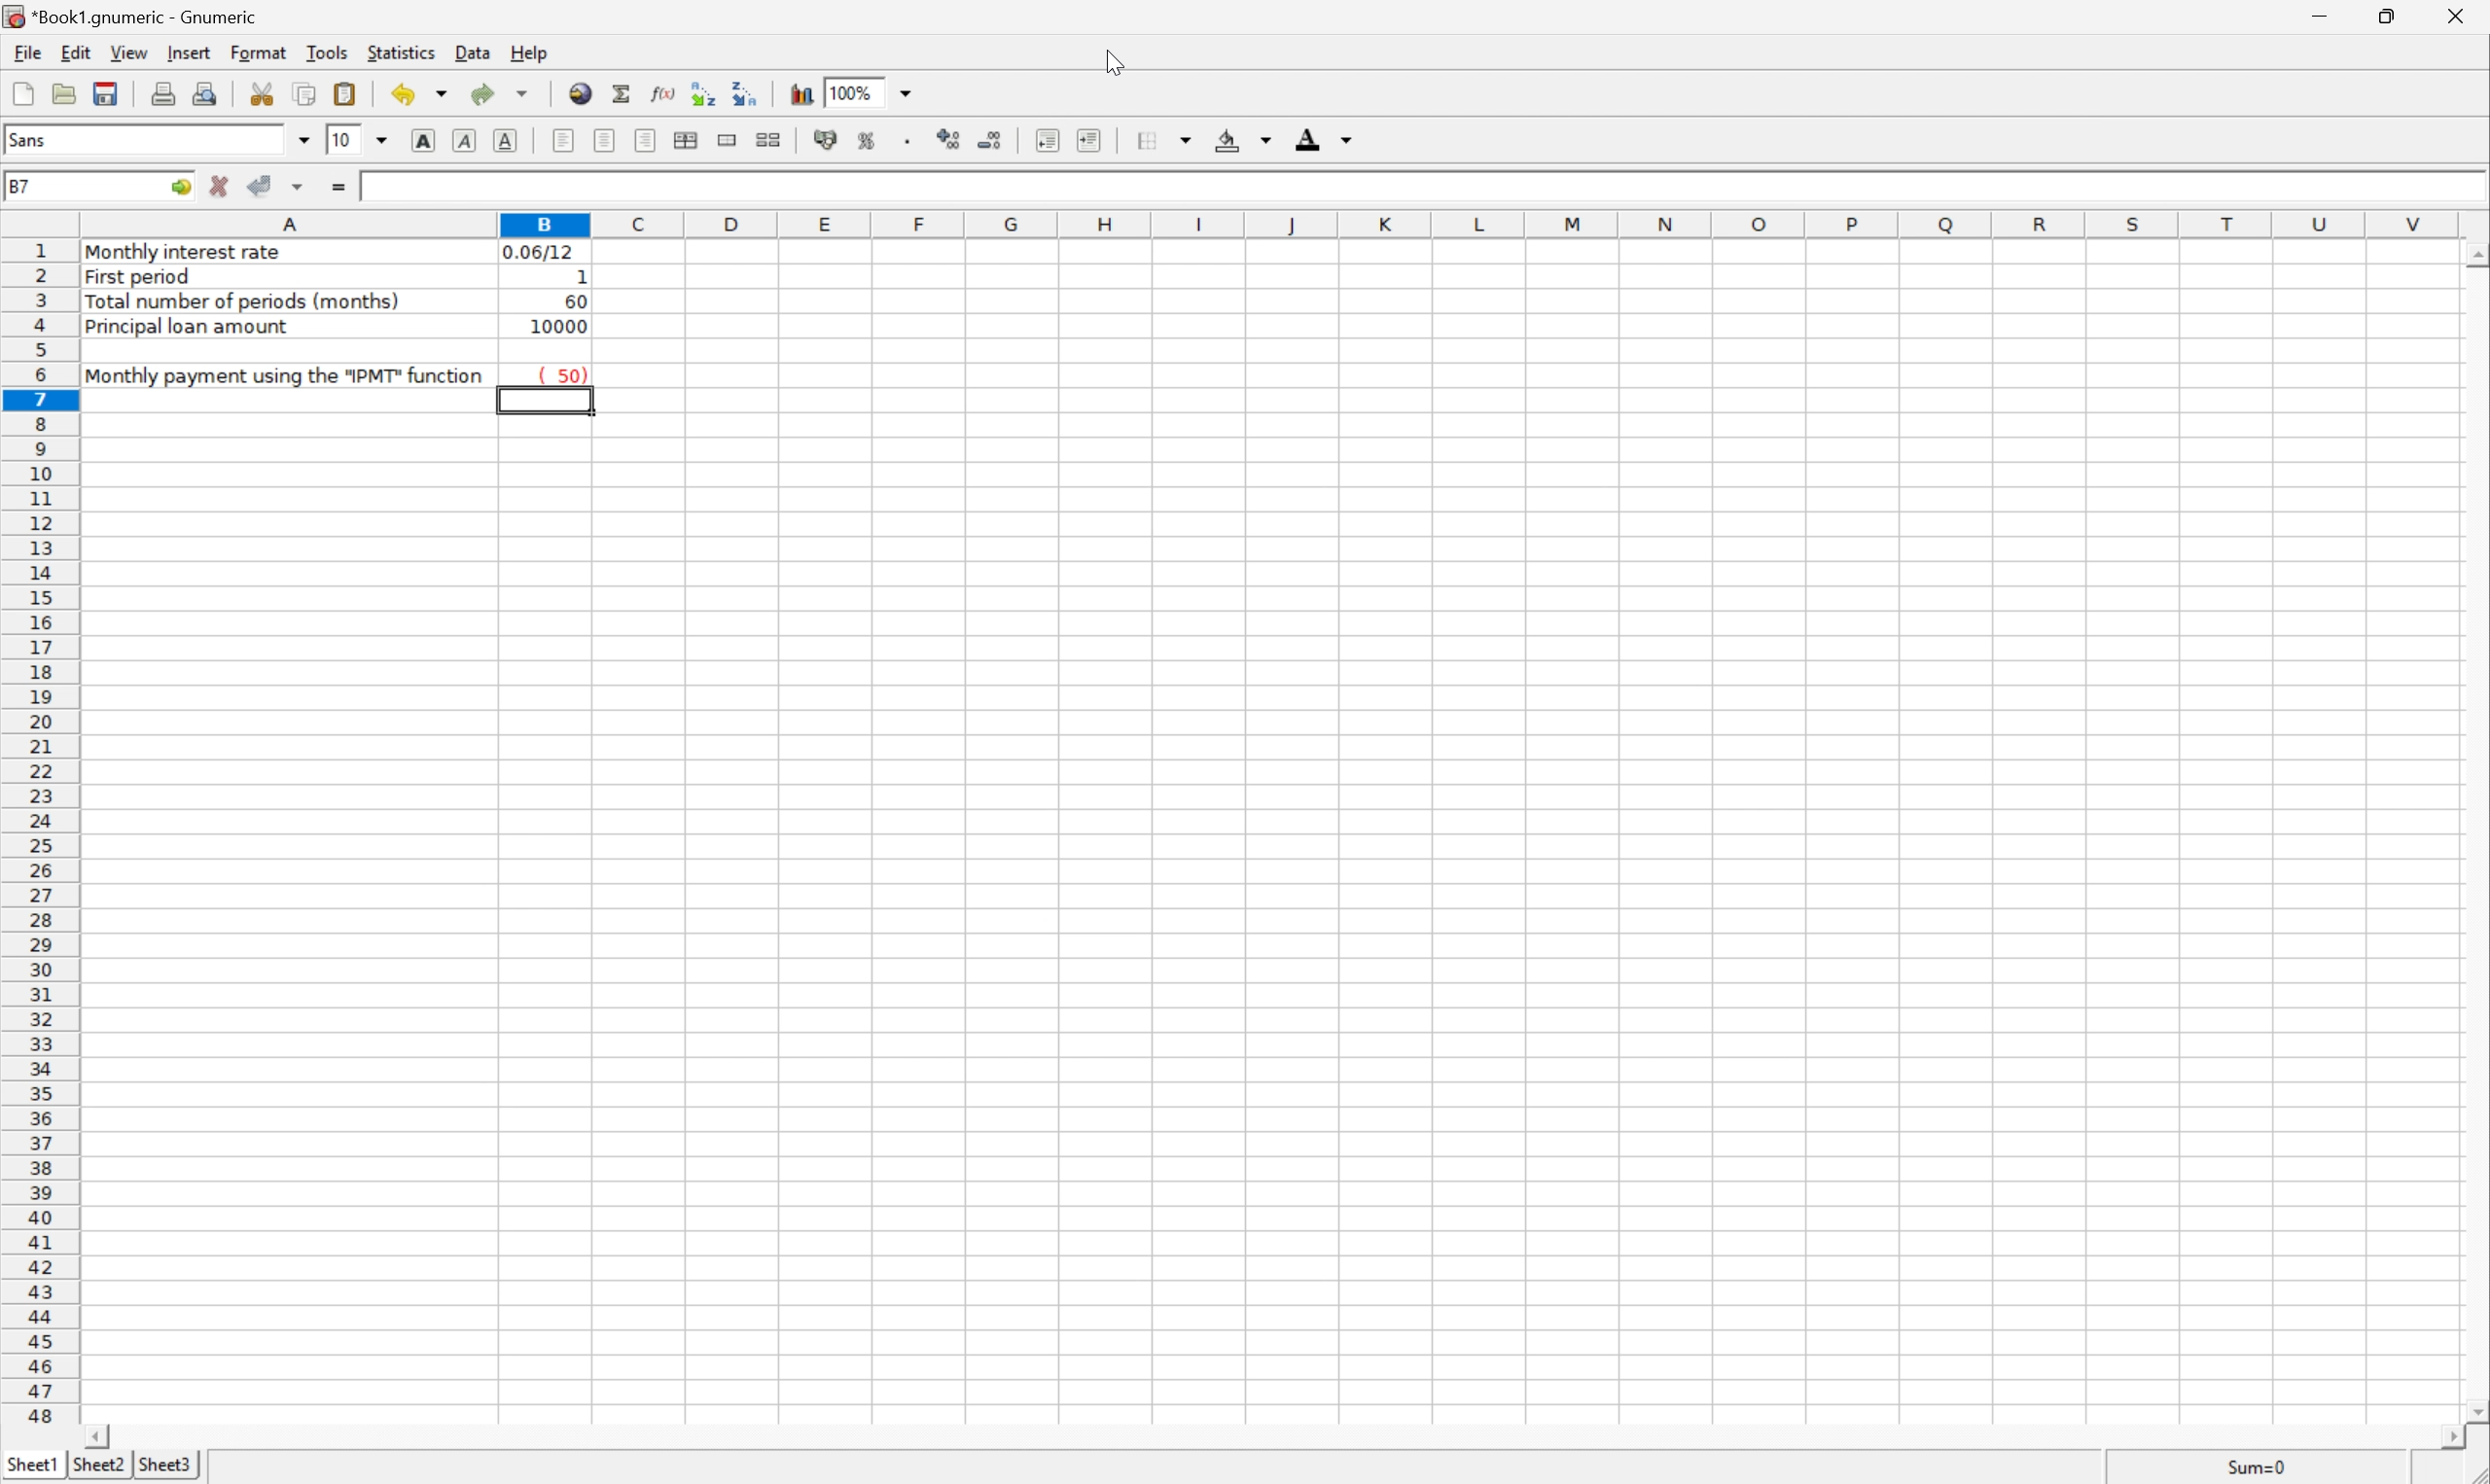 The image size is (2490, 1484). What do you see at coordinates (802, 93) in the screenshot?
I see `Insert a chart` at bounding box center [802, 93].